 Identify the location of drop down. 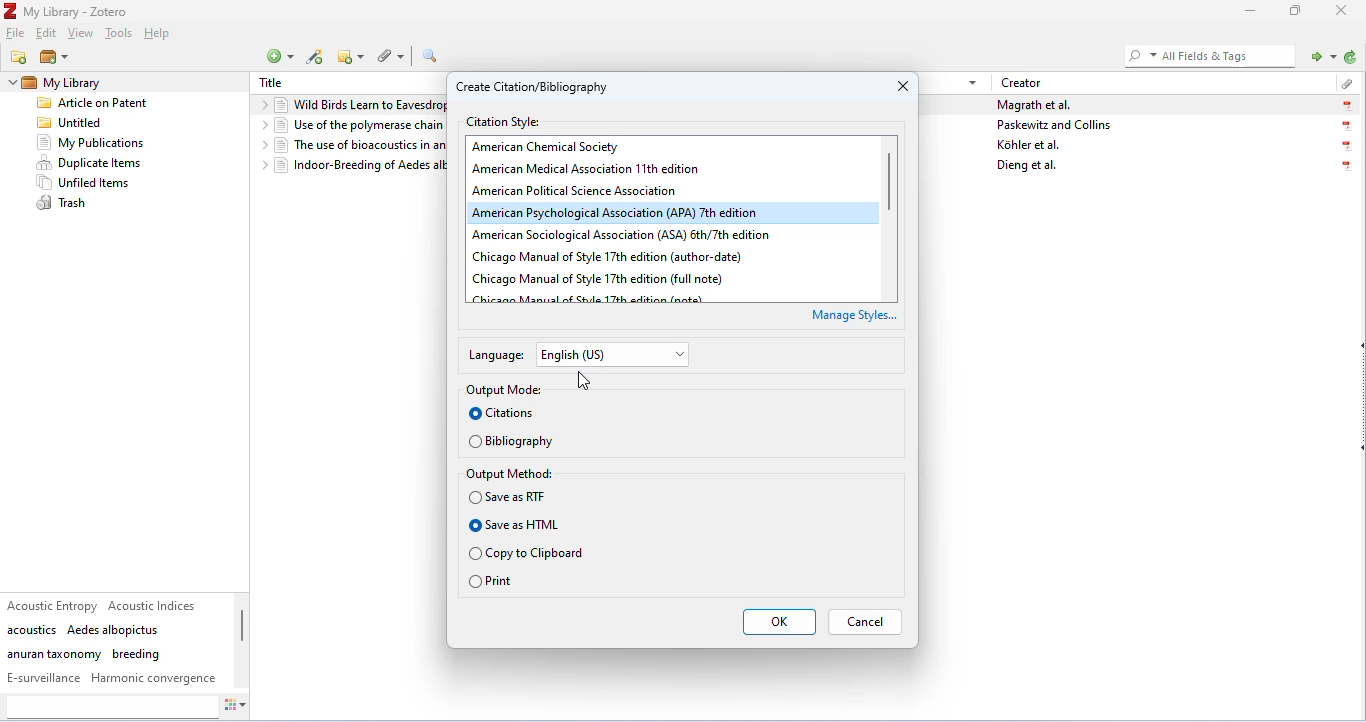
(260, 126).